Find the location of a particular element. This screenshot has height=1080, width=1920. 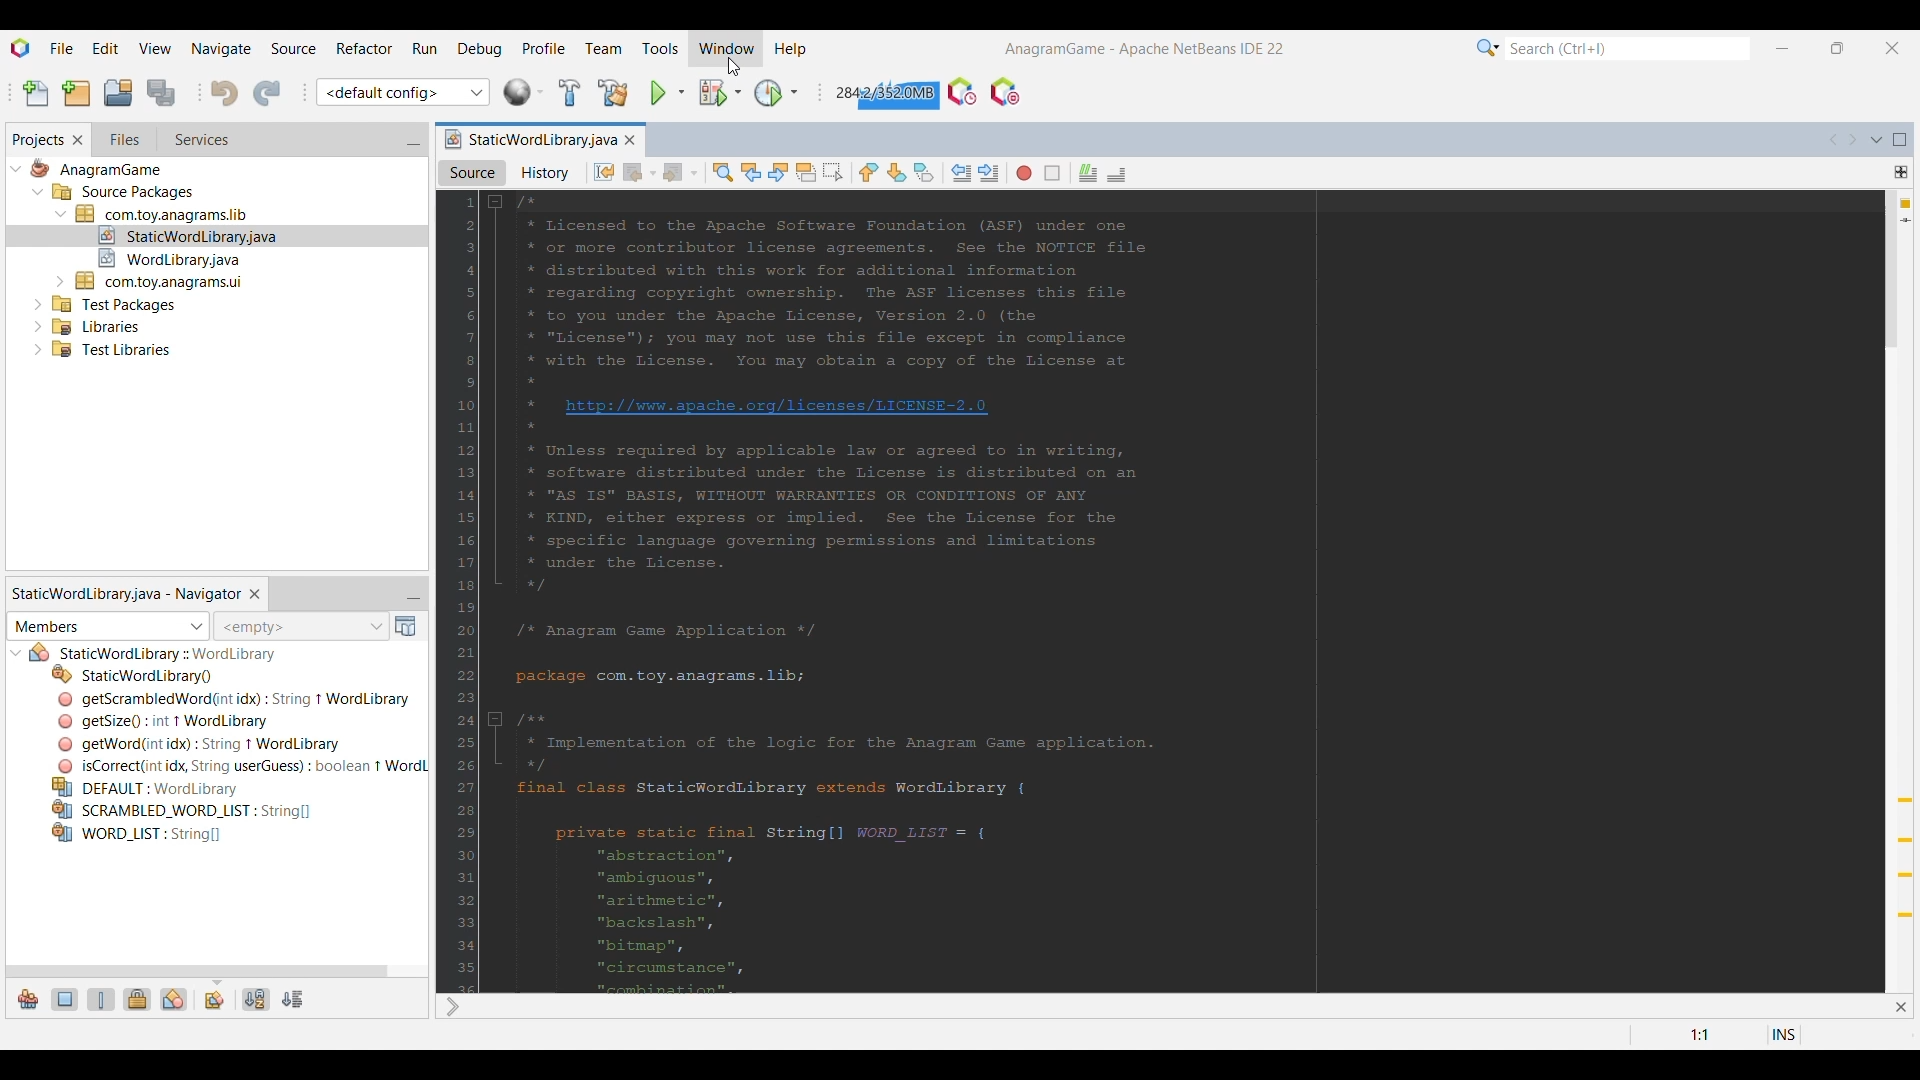

Current script is located at coordinates (875, 281).